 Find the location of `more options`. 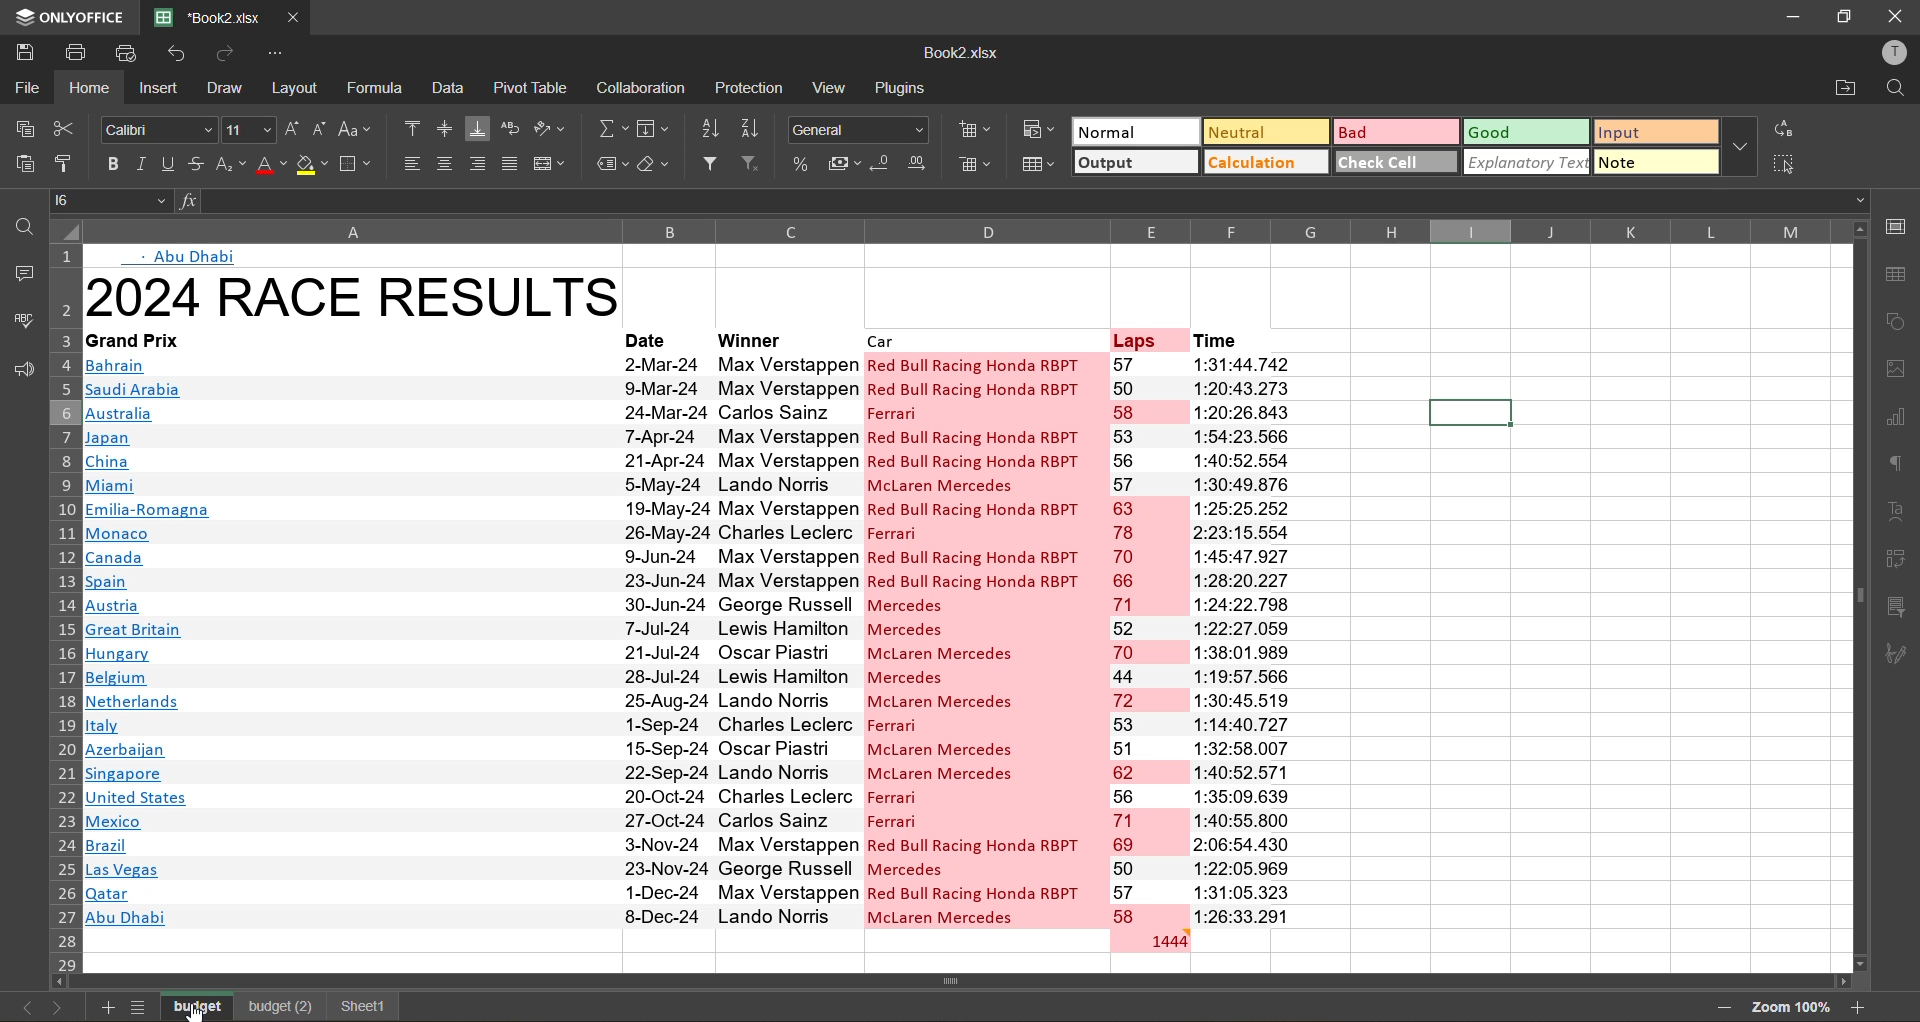

more options is located at coordinates (1739, 147).